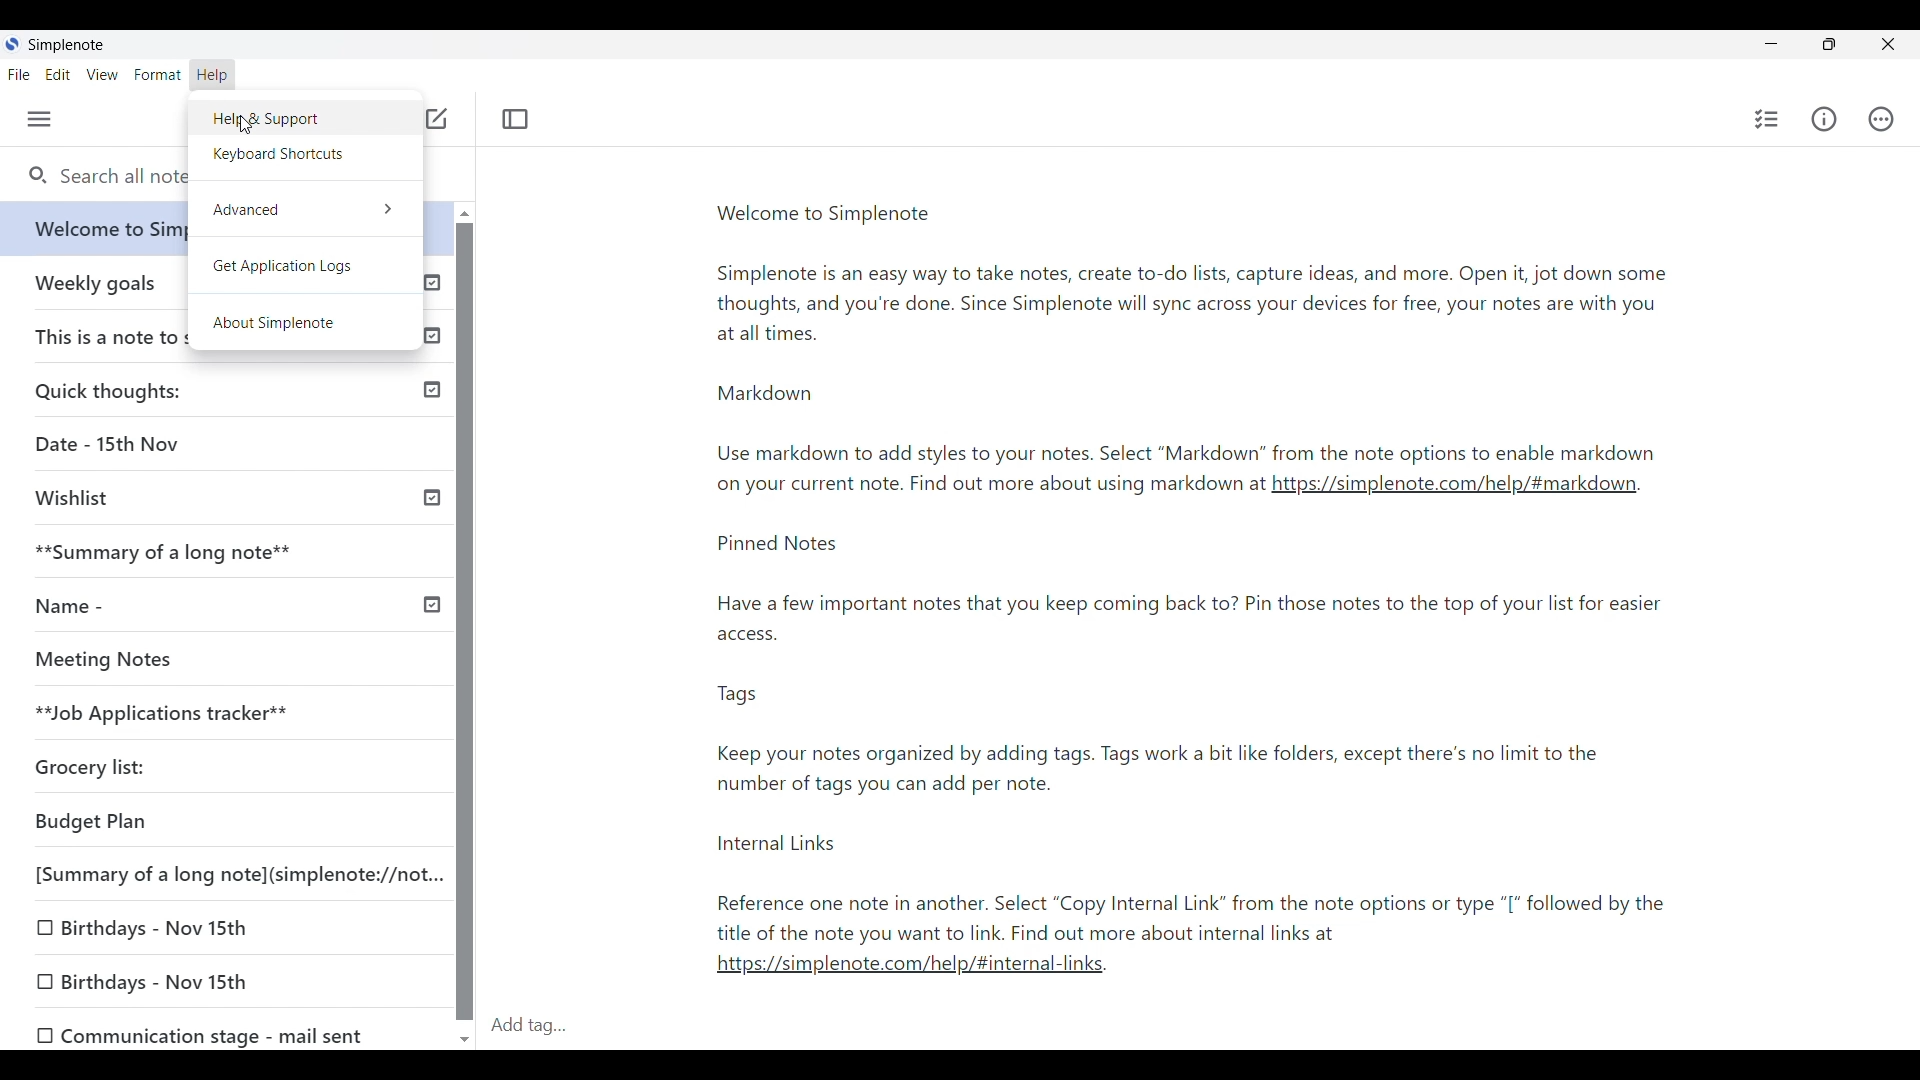 This screenshot has width=1920, height=1080. What do you see at coordinates (87, 282) in the screenshot?
I see `Weekly goals` at bounding box center [87, 282].